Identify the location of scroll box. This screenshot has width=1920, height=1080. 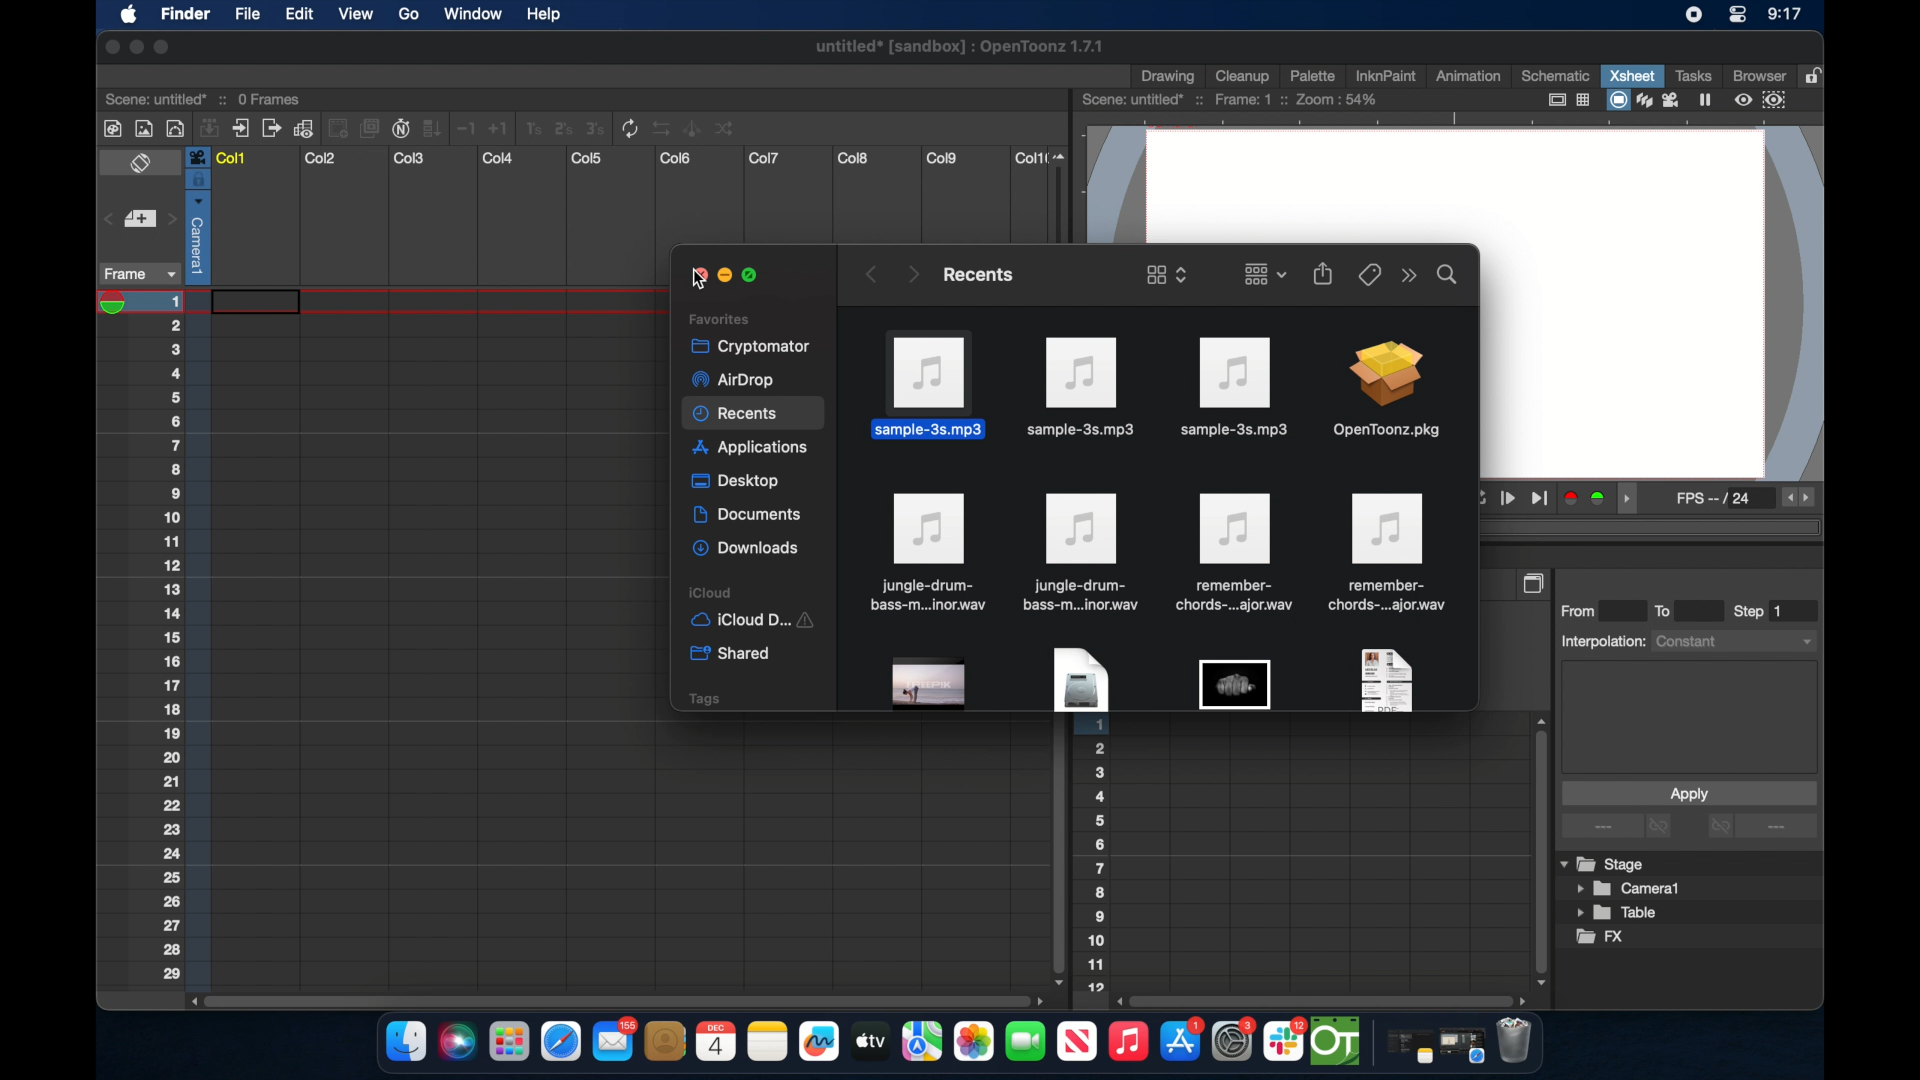
(1056, 853).